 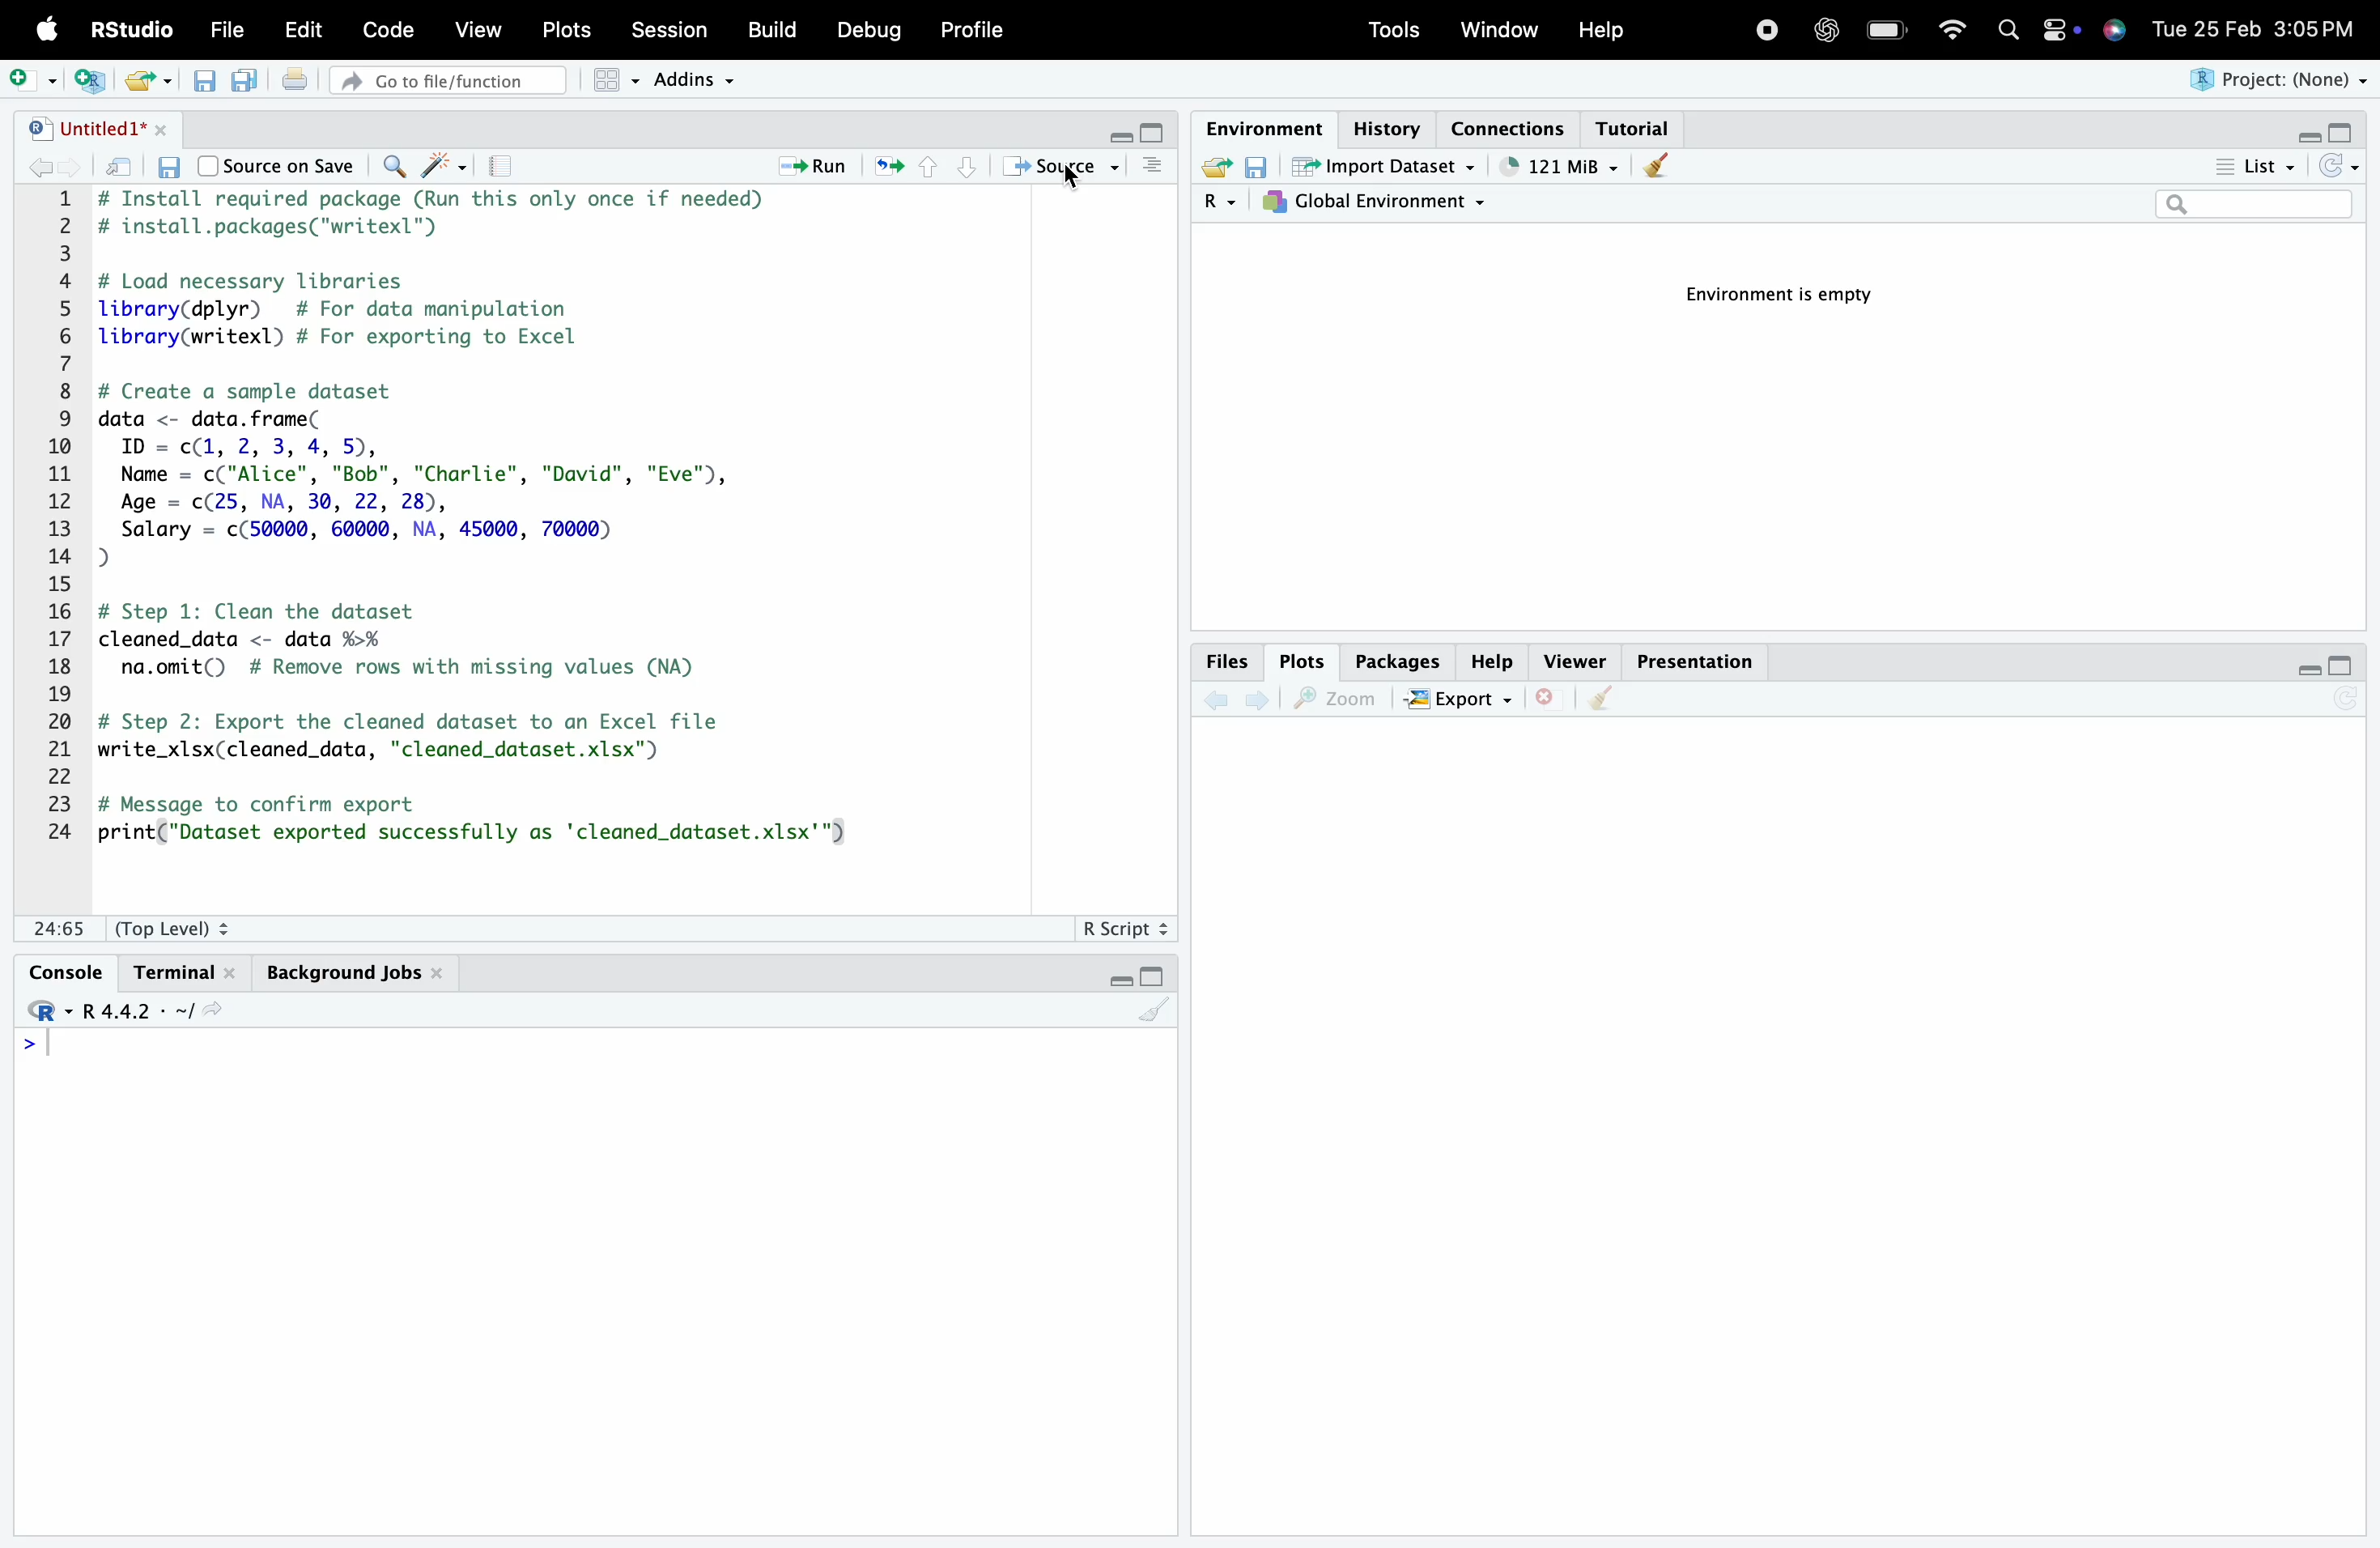 I want to click on Apple logo, so click(x=44, y=29).